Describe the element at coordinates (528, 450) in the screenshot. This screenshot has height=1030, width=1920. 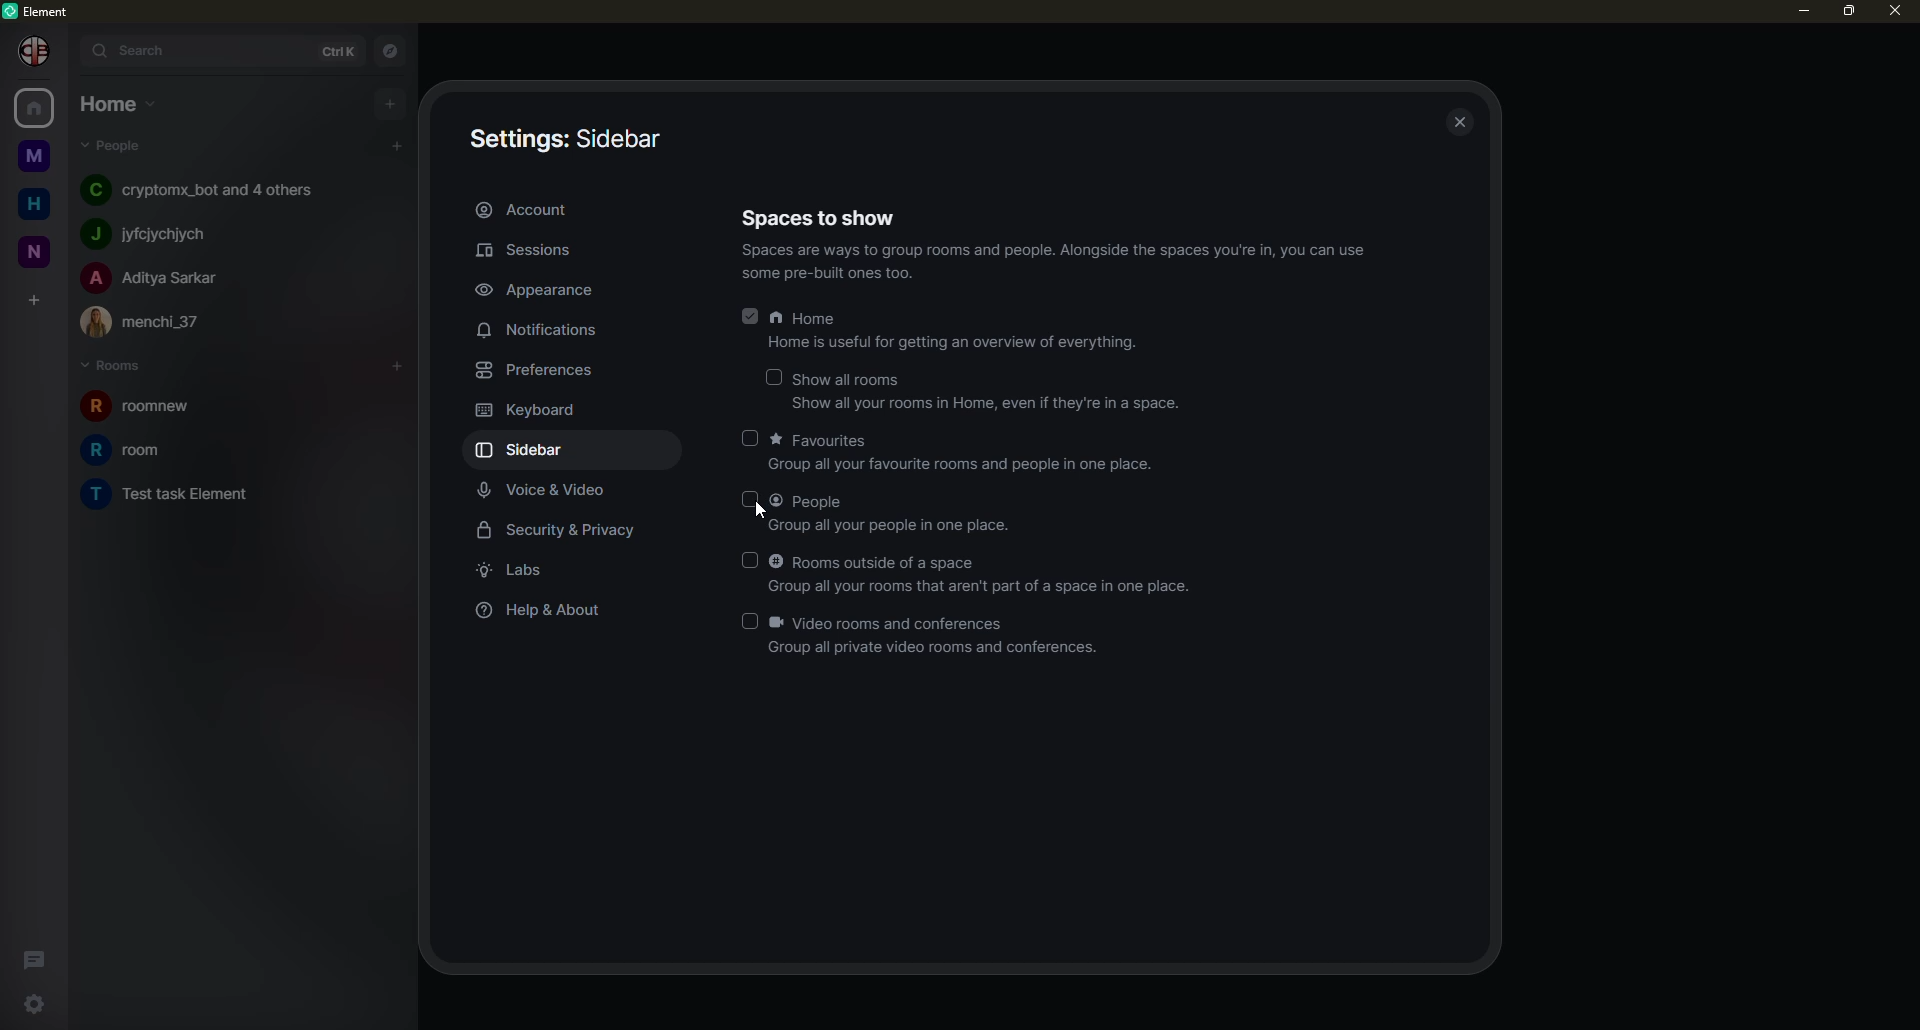
I see `sidebar` at that location.